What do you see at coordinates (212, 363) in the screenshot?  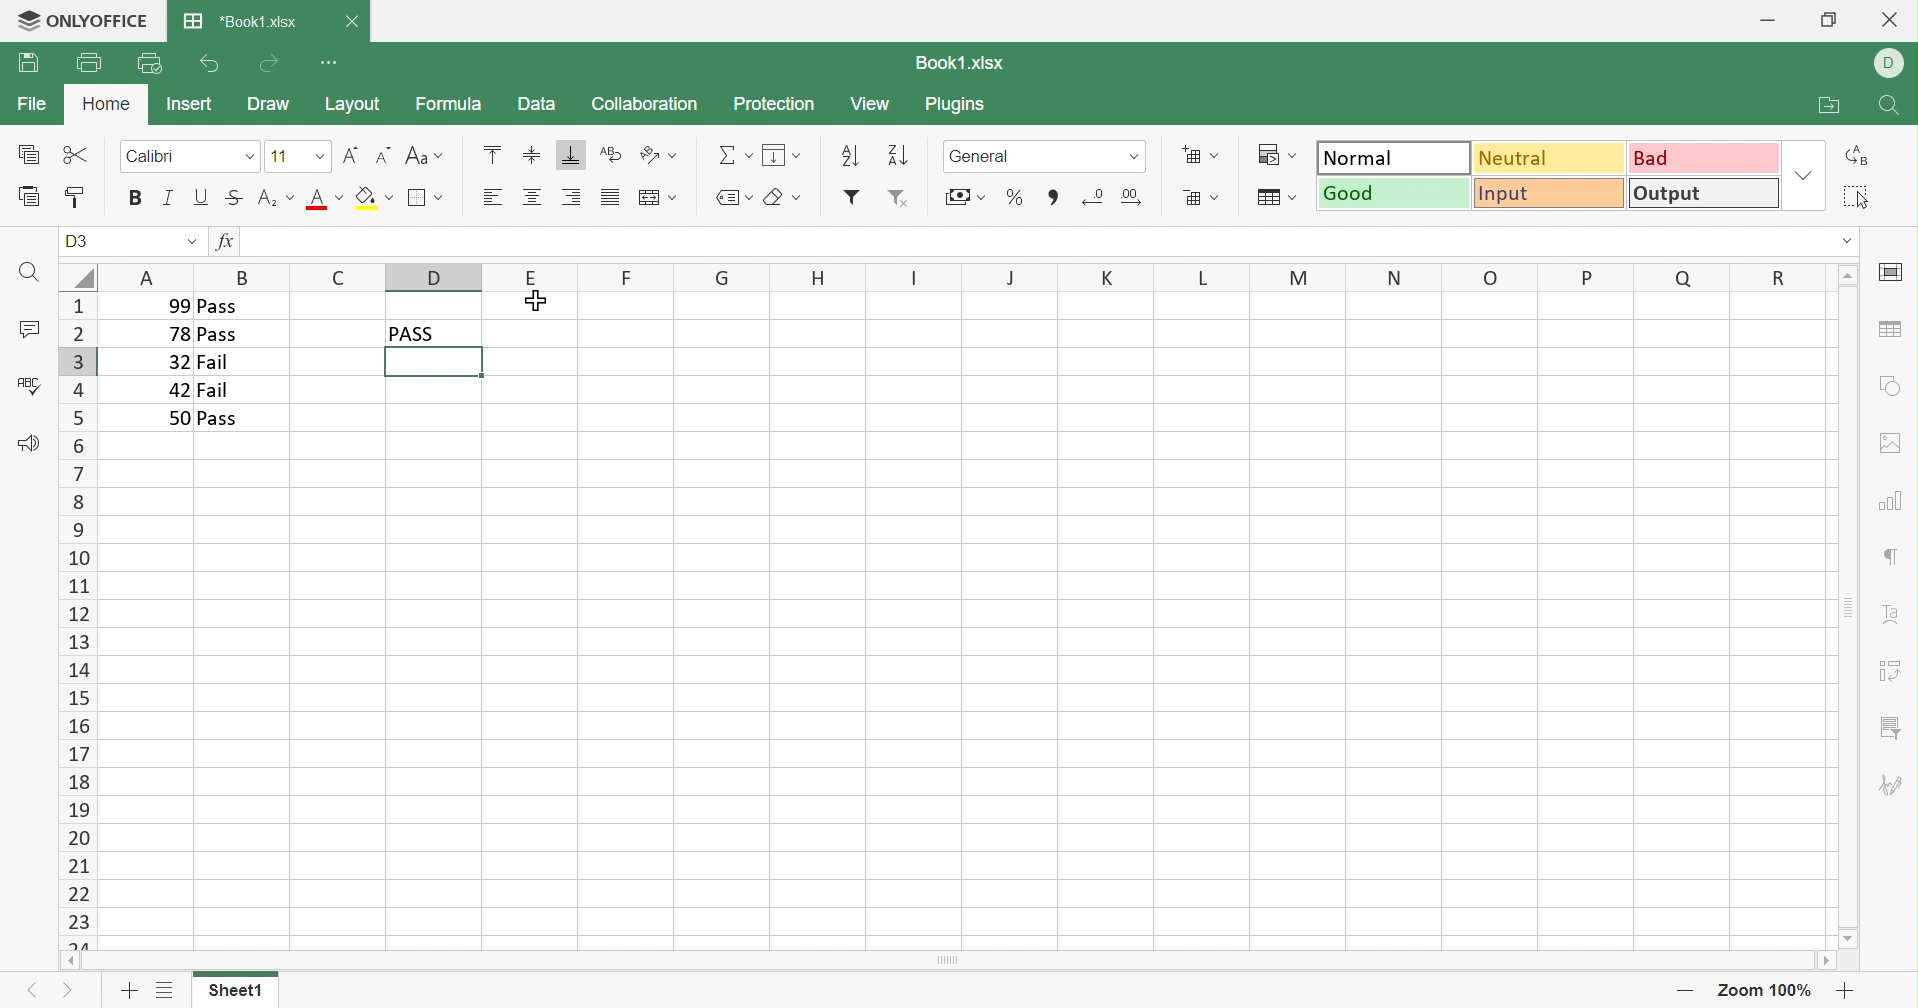 I see `Fail` at bounding box center [212, 363].